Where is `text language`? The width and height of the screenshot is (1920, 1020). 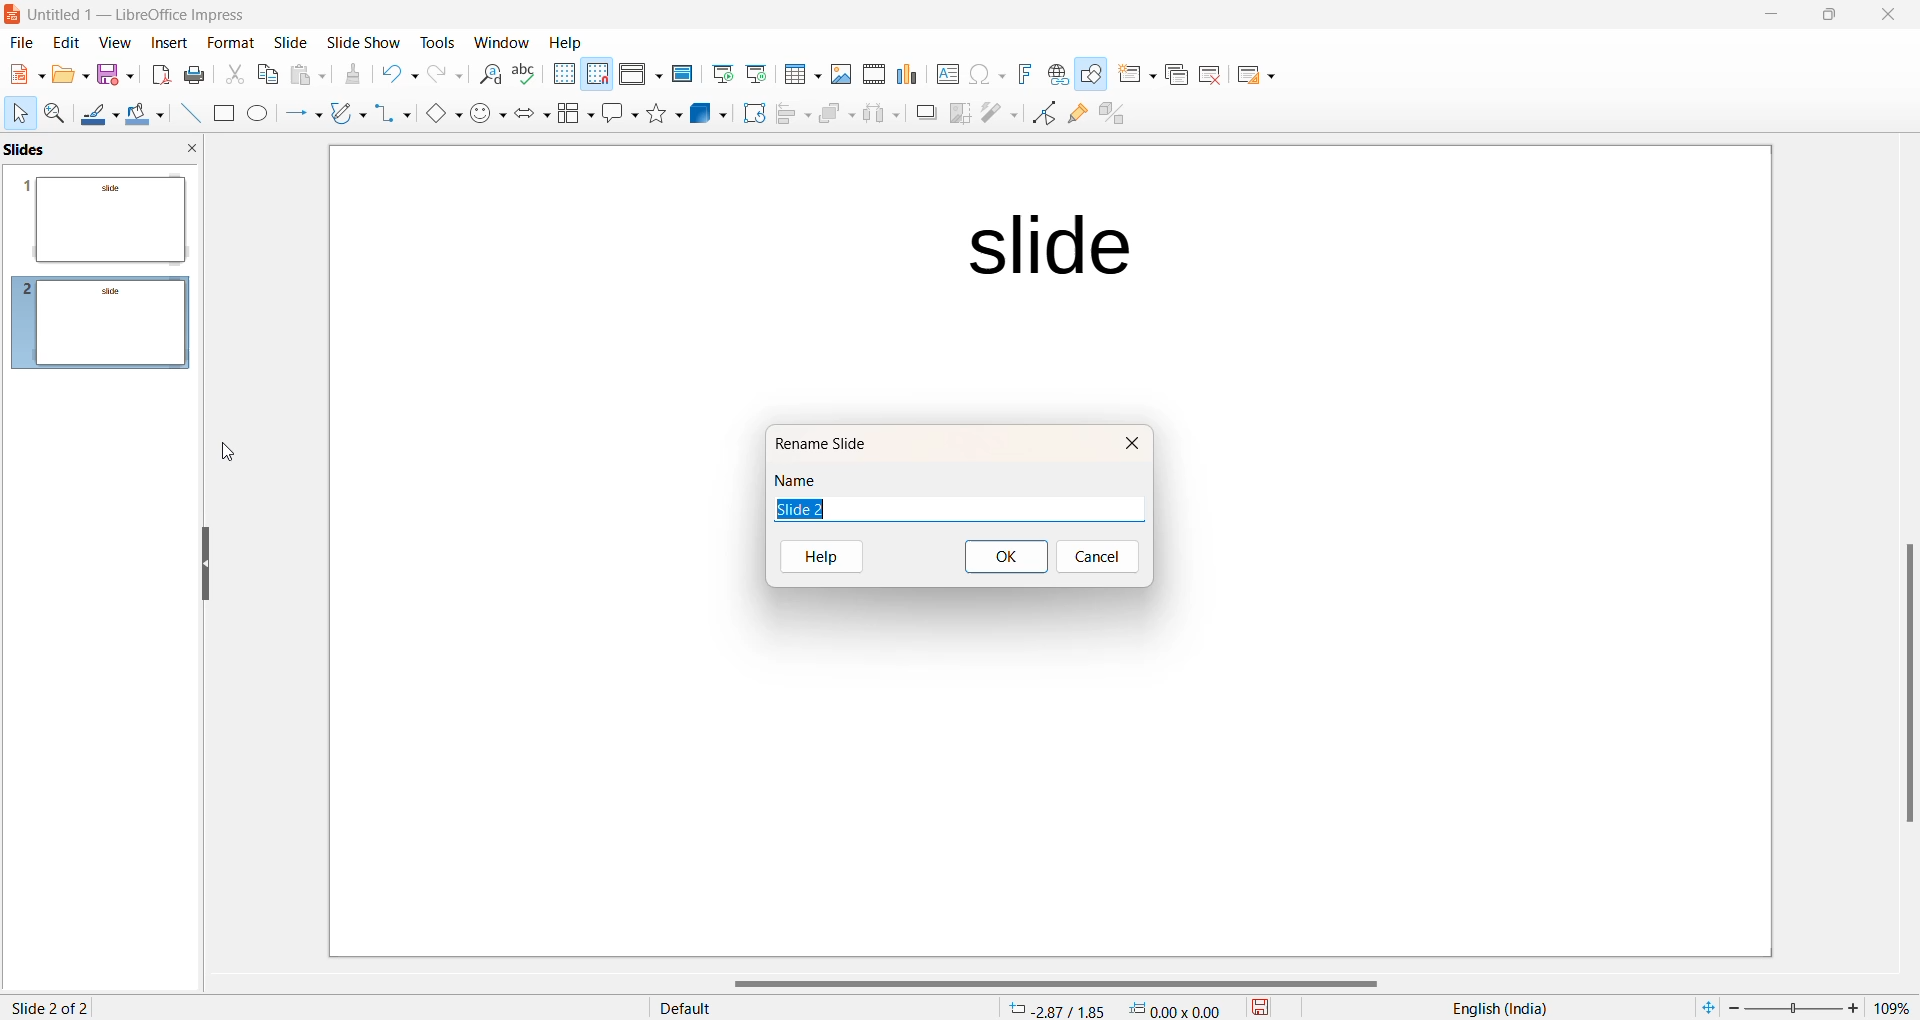
text language is located at coordinates (1505, 1007).